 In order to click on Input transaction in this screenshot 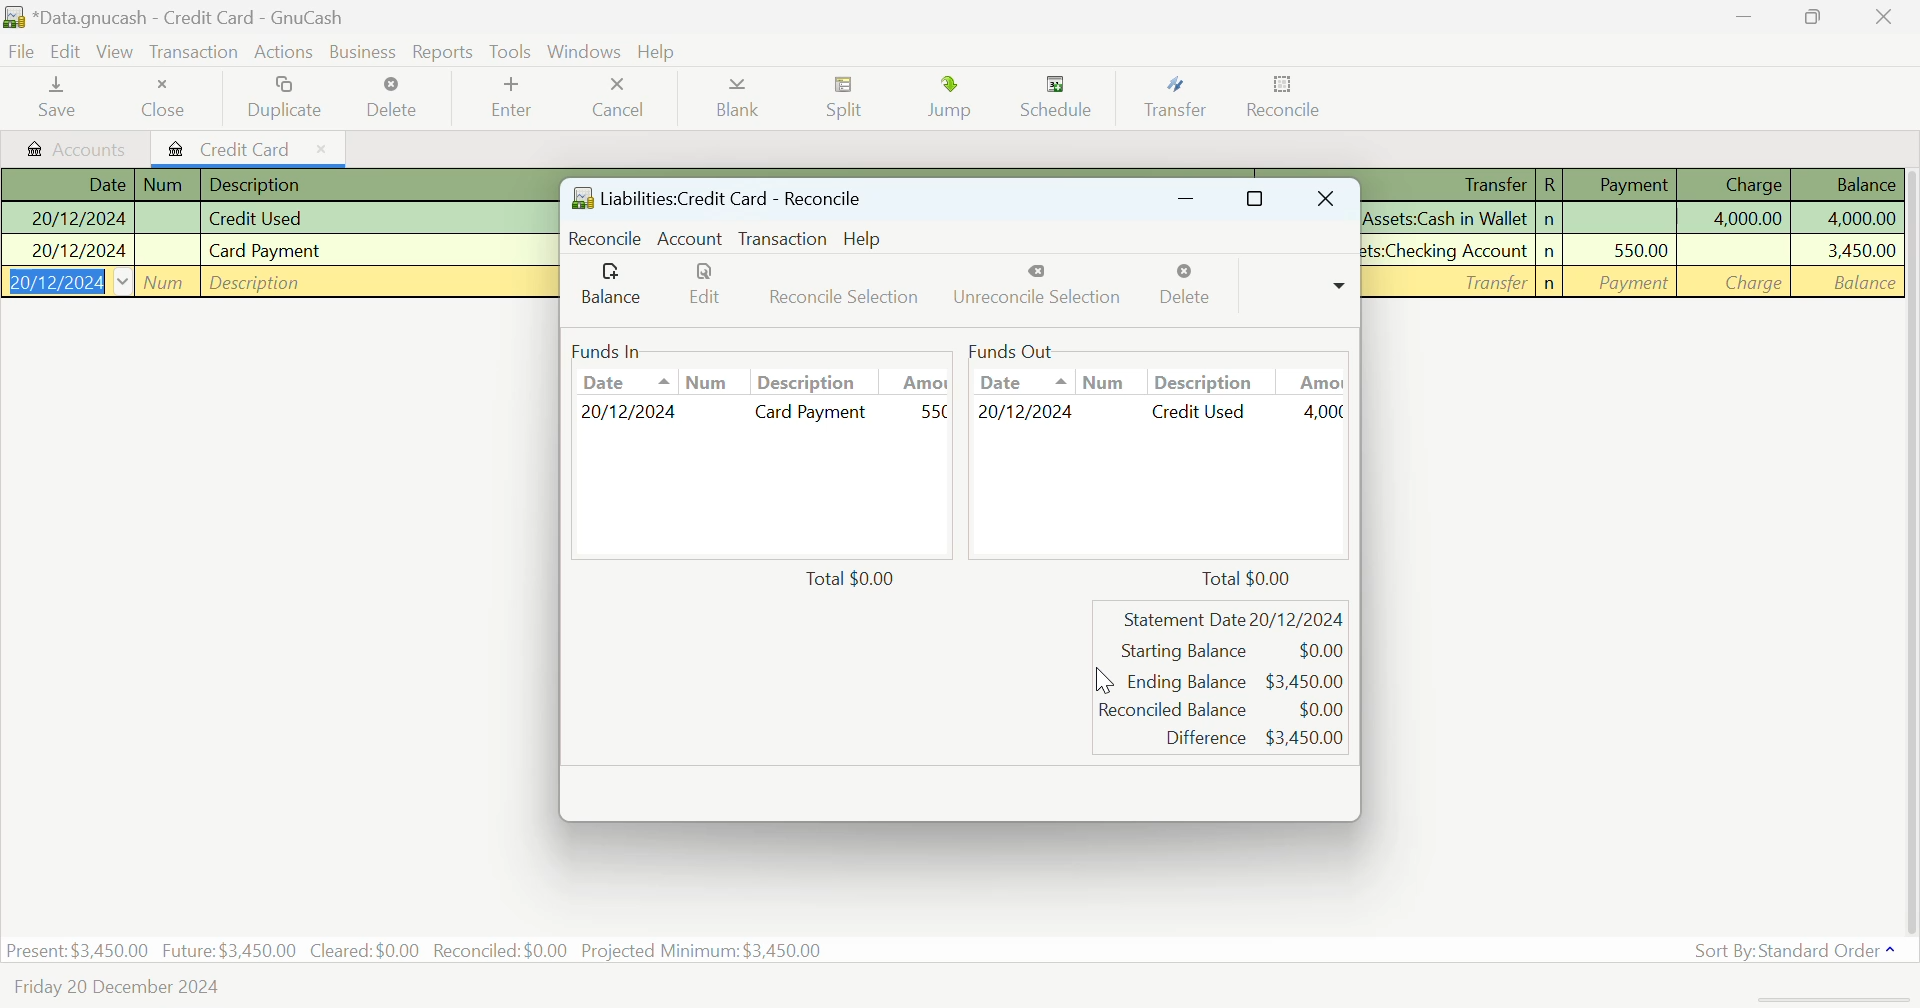, I will do `click(1633, 282)`.